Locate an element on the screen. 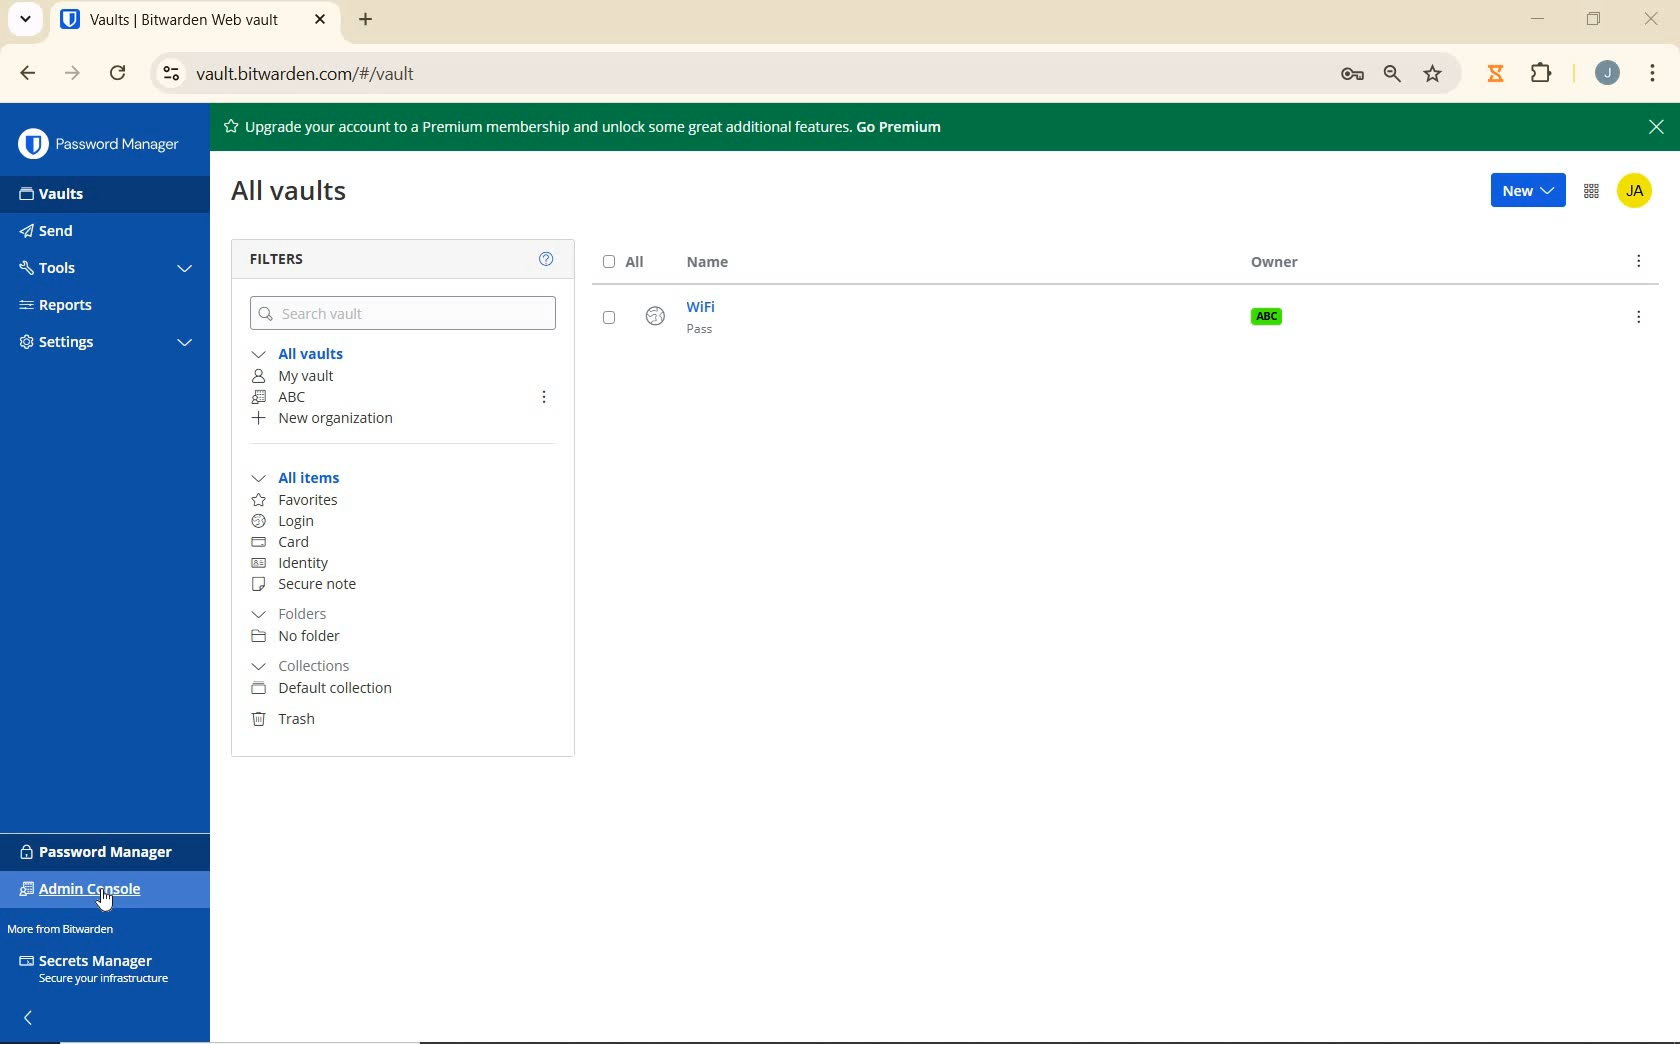 The image size is (1680, 1044). NEW ORGANIZATION is located at coordinates (339, 419).